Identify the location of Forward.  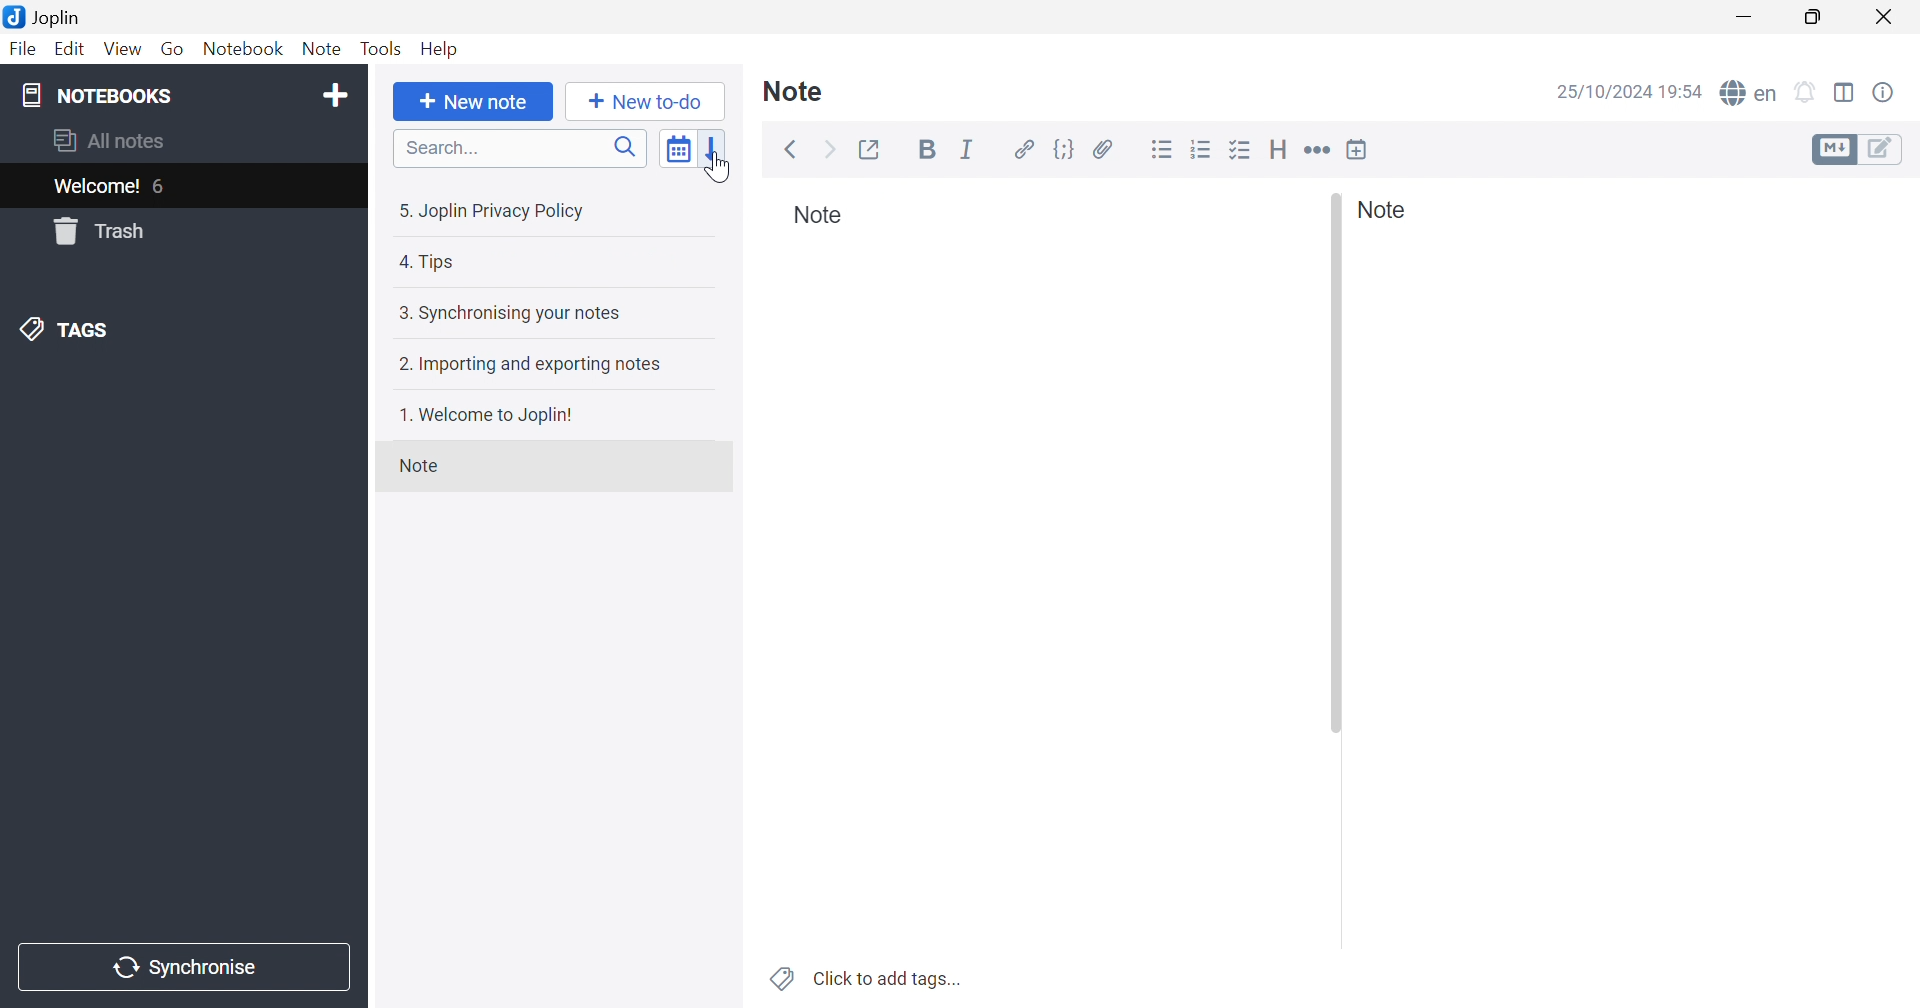
(831, 150).